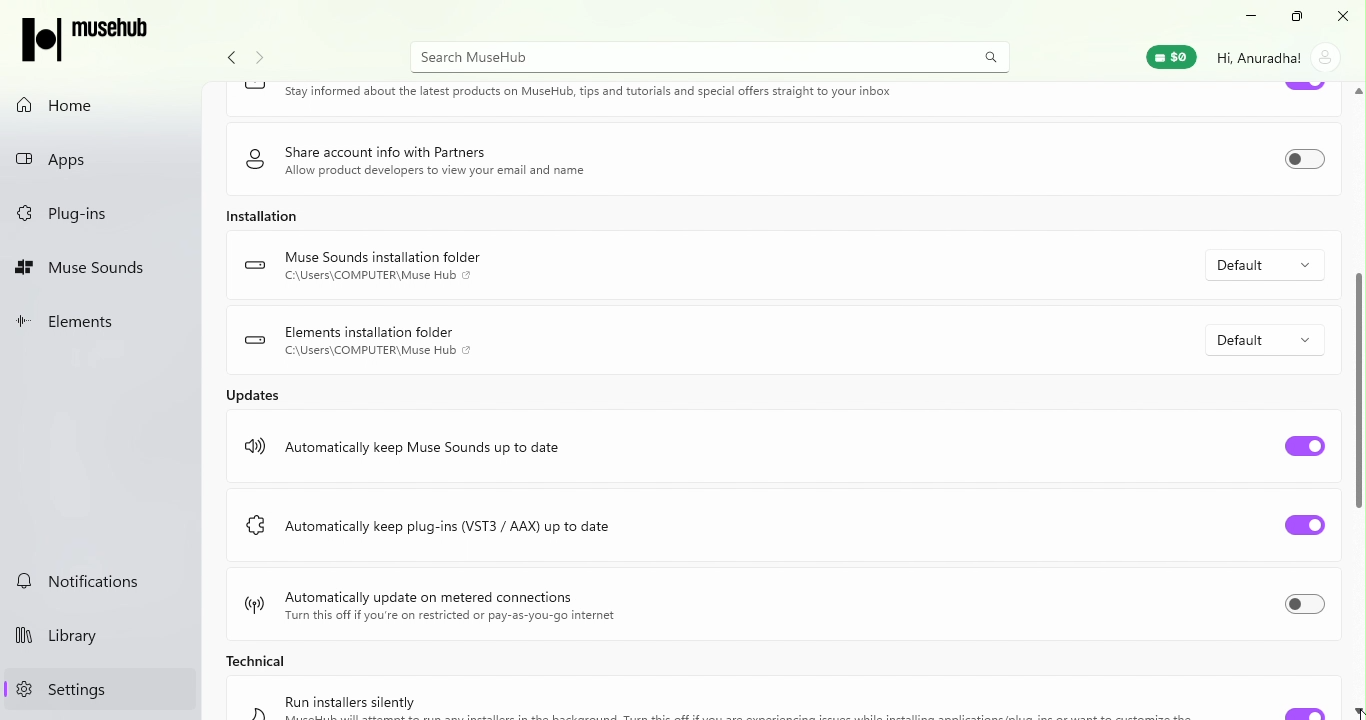 The width and height of the screenshot is (1366, 720). What do you see at coordinates (254, 88) in the screenshot?
I see `logo` at bounding box center [254, 88].